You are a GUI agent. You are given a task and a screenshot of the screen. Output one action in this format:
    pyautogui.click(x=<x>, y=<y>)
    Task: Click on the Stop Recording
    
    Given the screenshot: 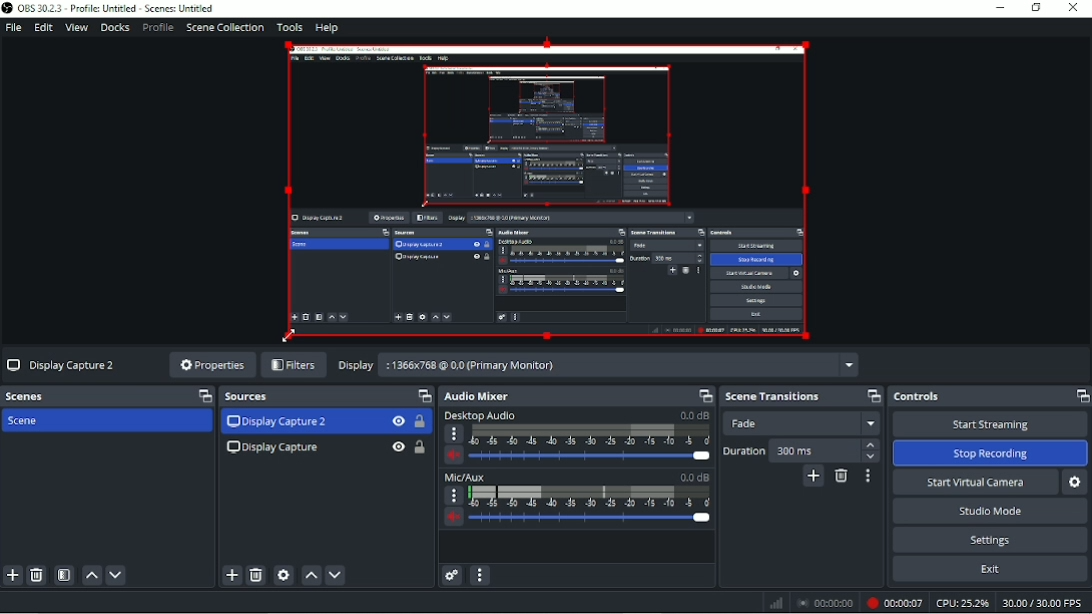 What is the action you would take?
    pyautogui.click(x=991, y=454)
    